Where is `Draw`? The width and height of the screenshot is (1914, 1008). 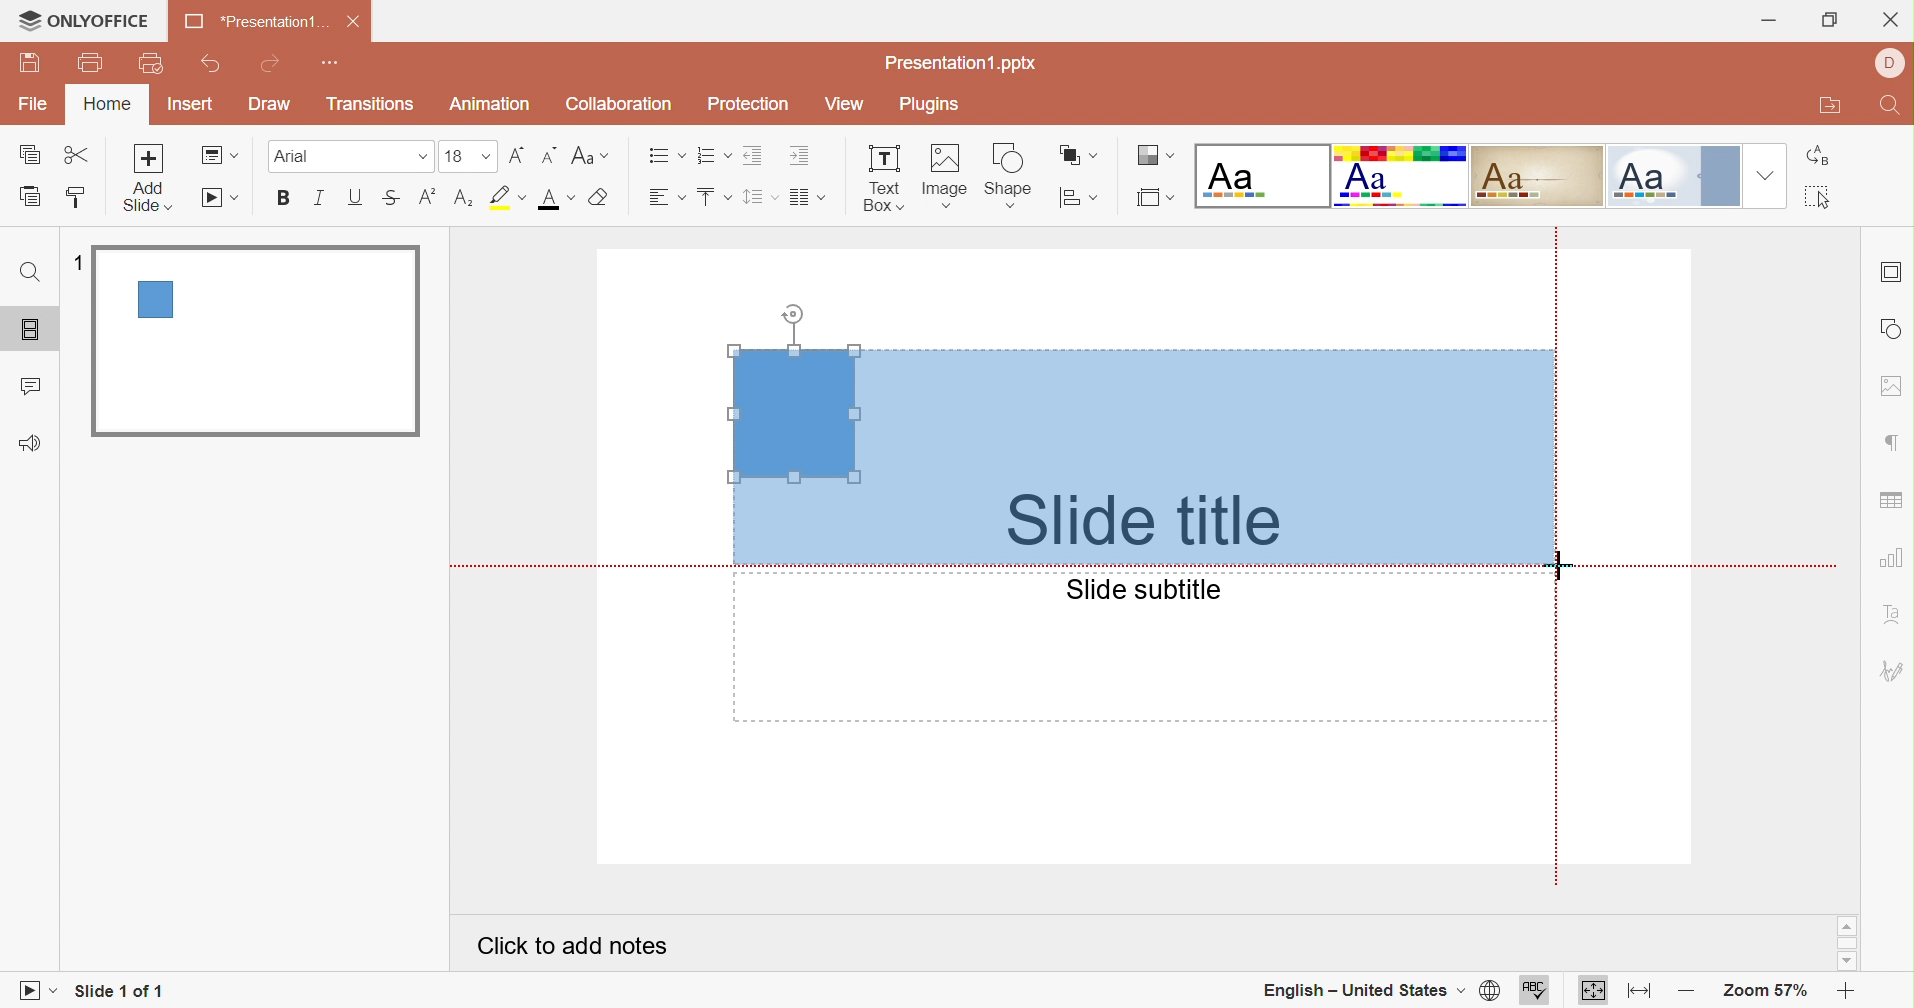 Draw is located at coordinates (268, 102).